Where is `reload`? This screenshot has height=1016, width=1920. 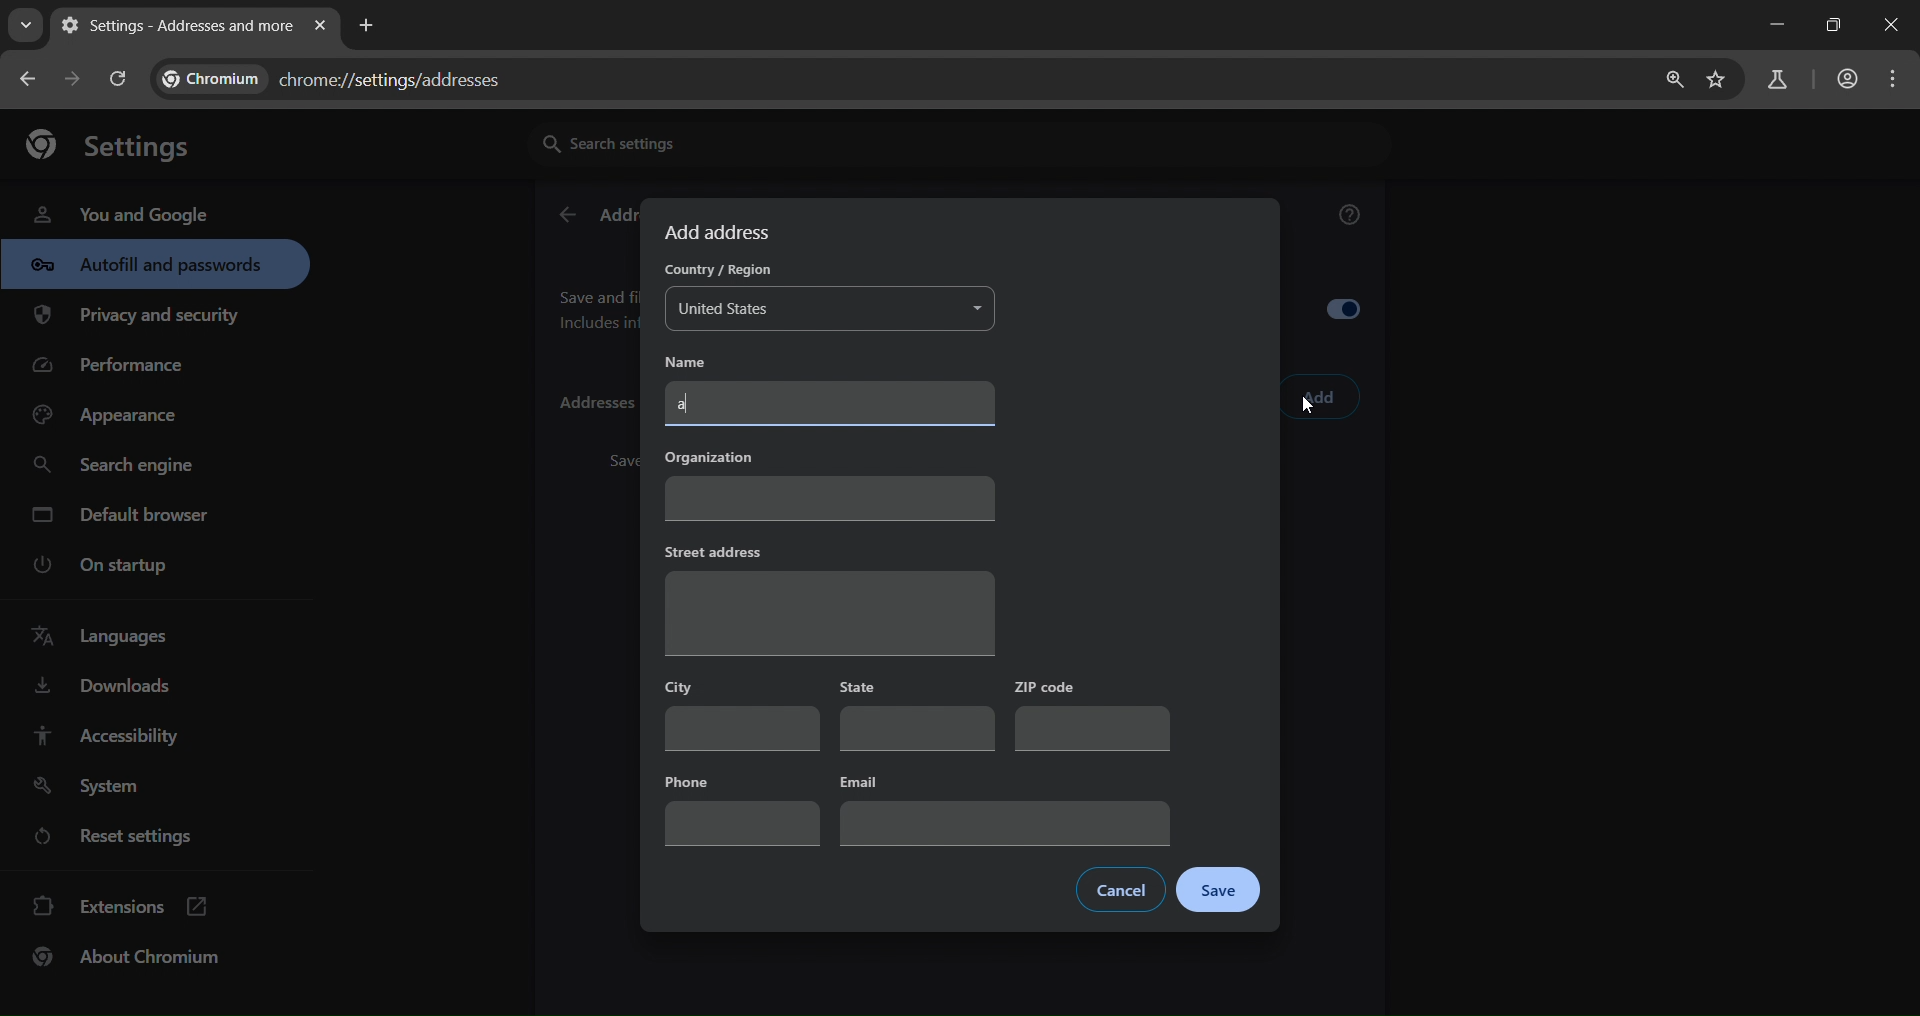
reload is located at coordinates (116, 78).